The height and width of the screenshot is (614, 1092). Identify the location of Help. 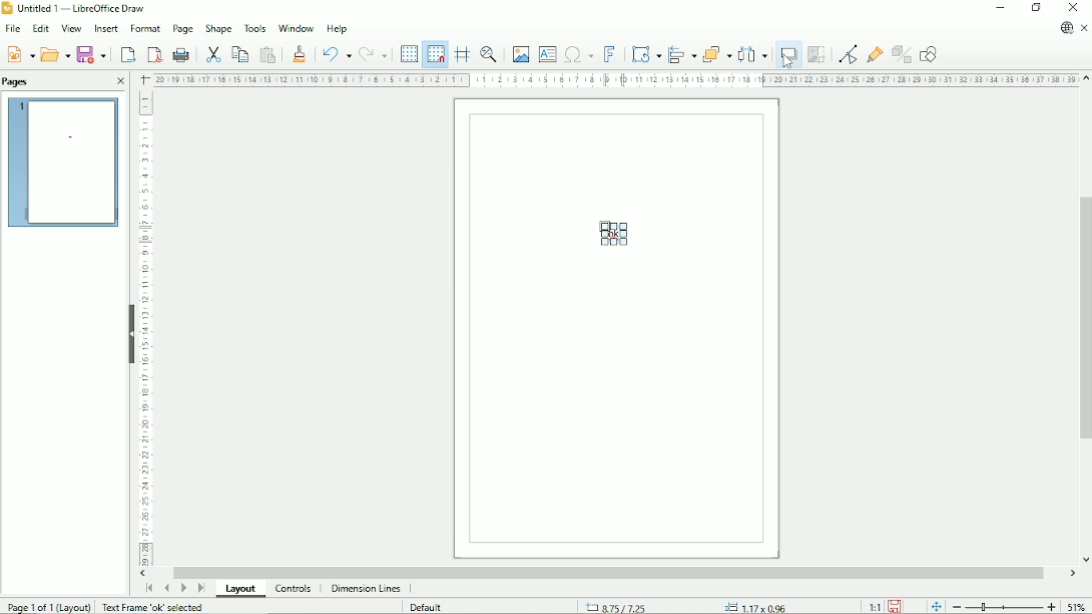
(336, 28).